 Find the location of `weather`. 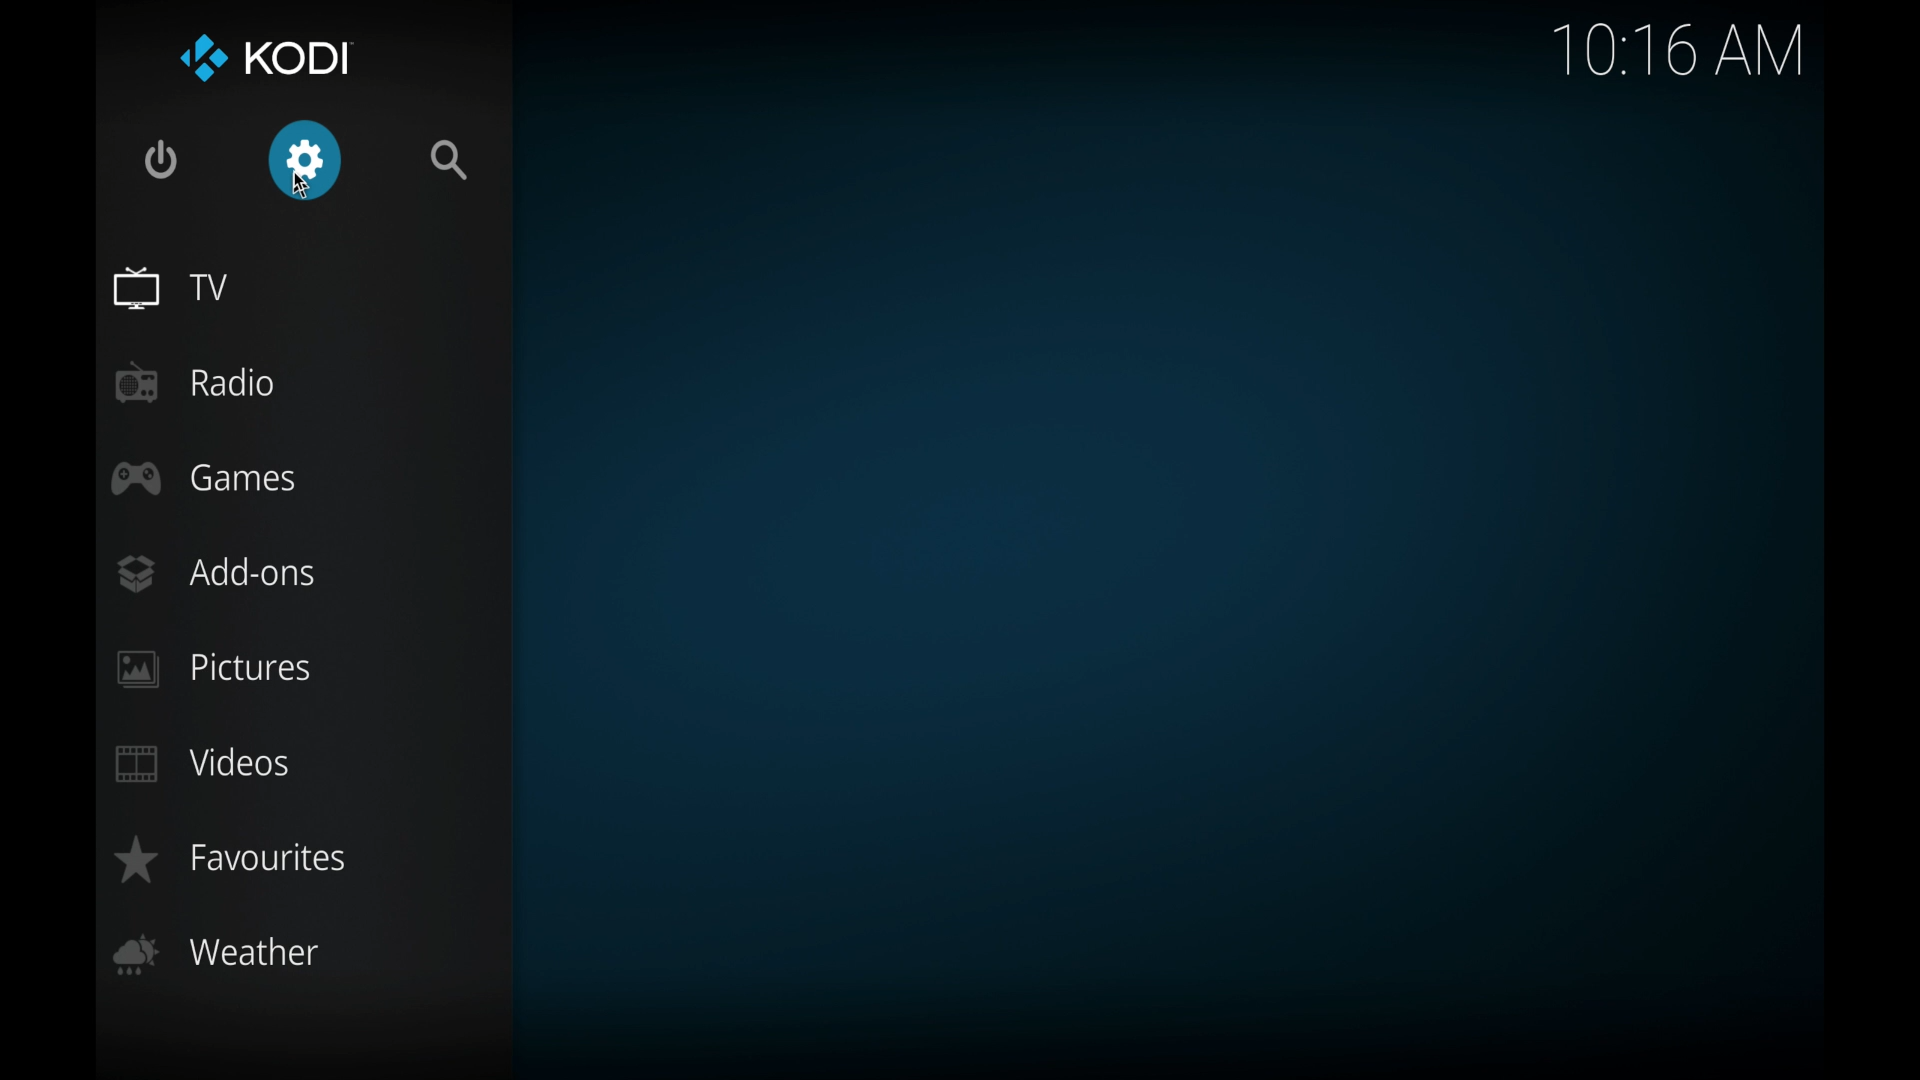

weather is located at coordinates (221, 954).